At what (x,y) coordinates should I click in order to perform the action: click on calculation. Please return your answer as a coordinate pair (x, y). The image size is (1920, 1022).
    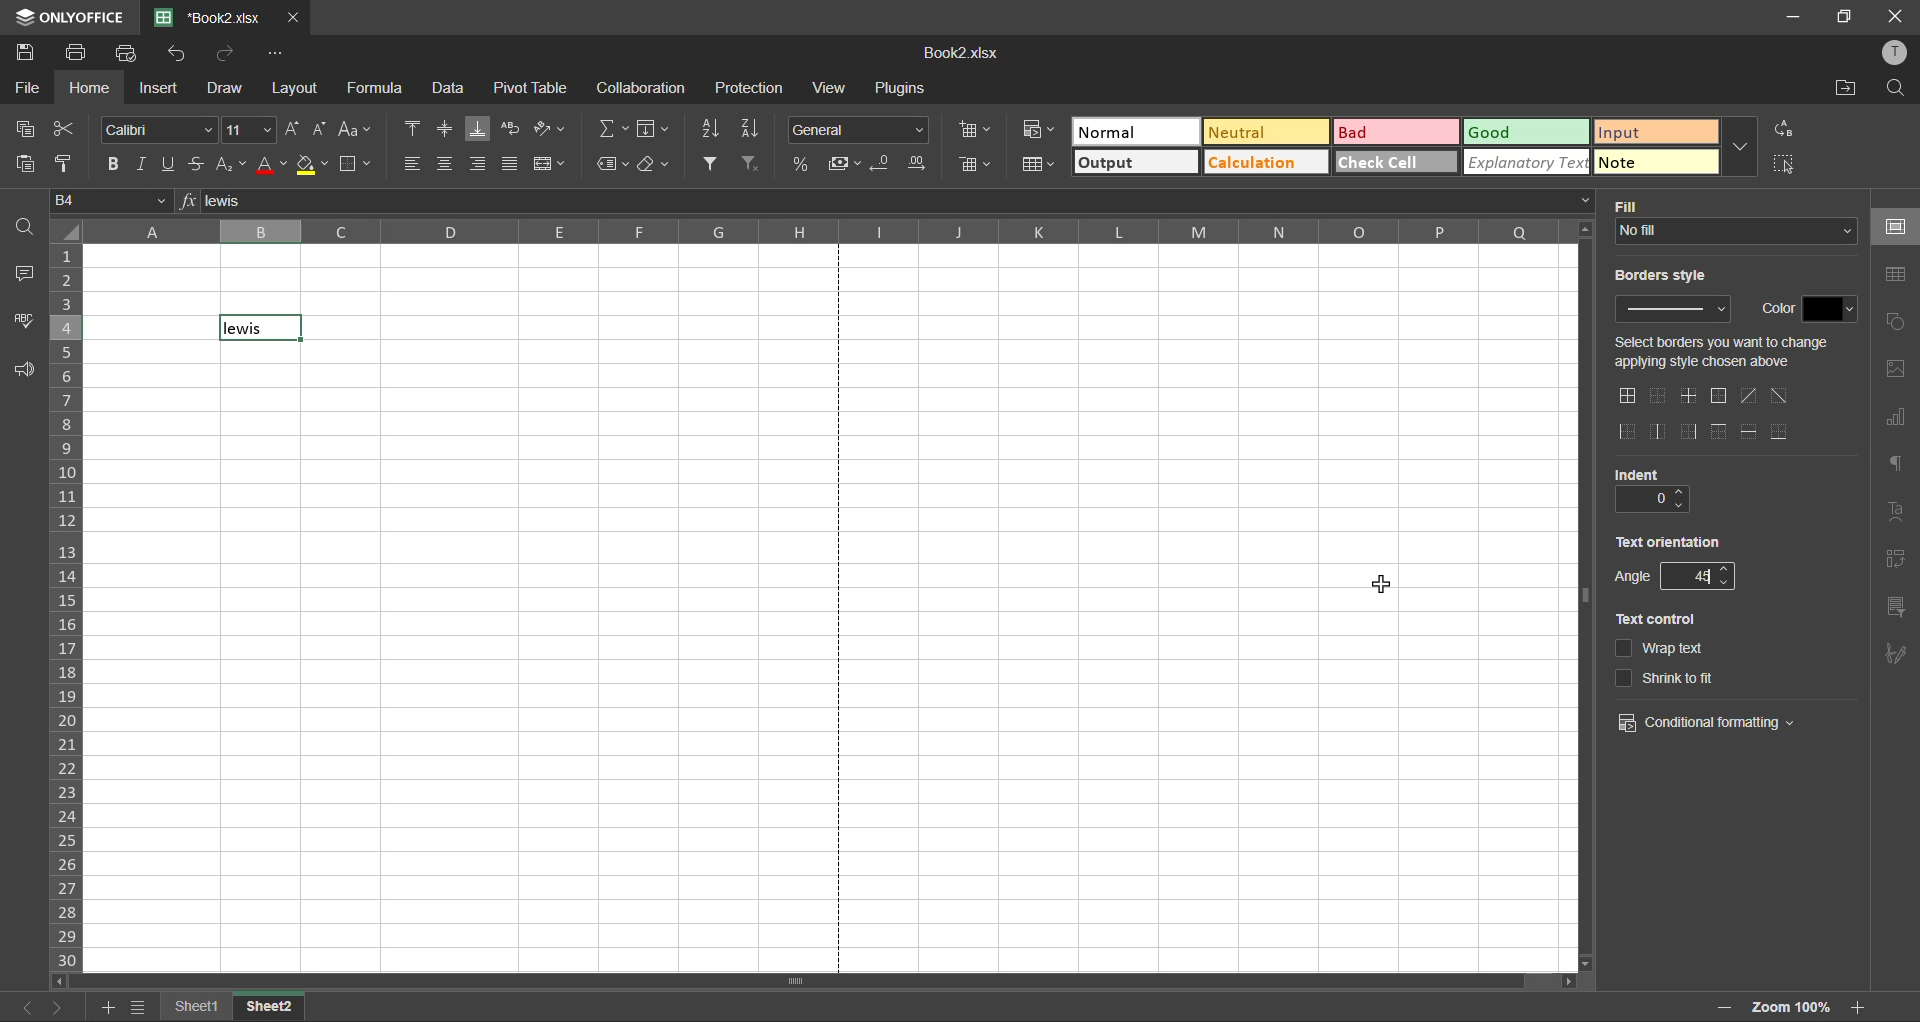
    Looking at the image, I should click on (1262, 162).